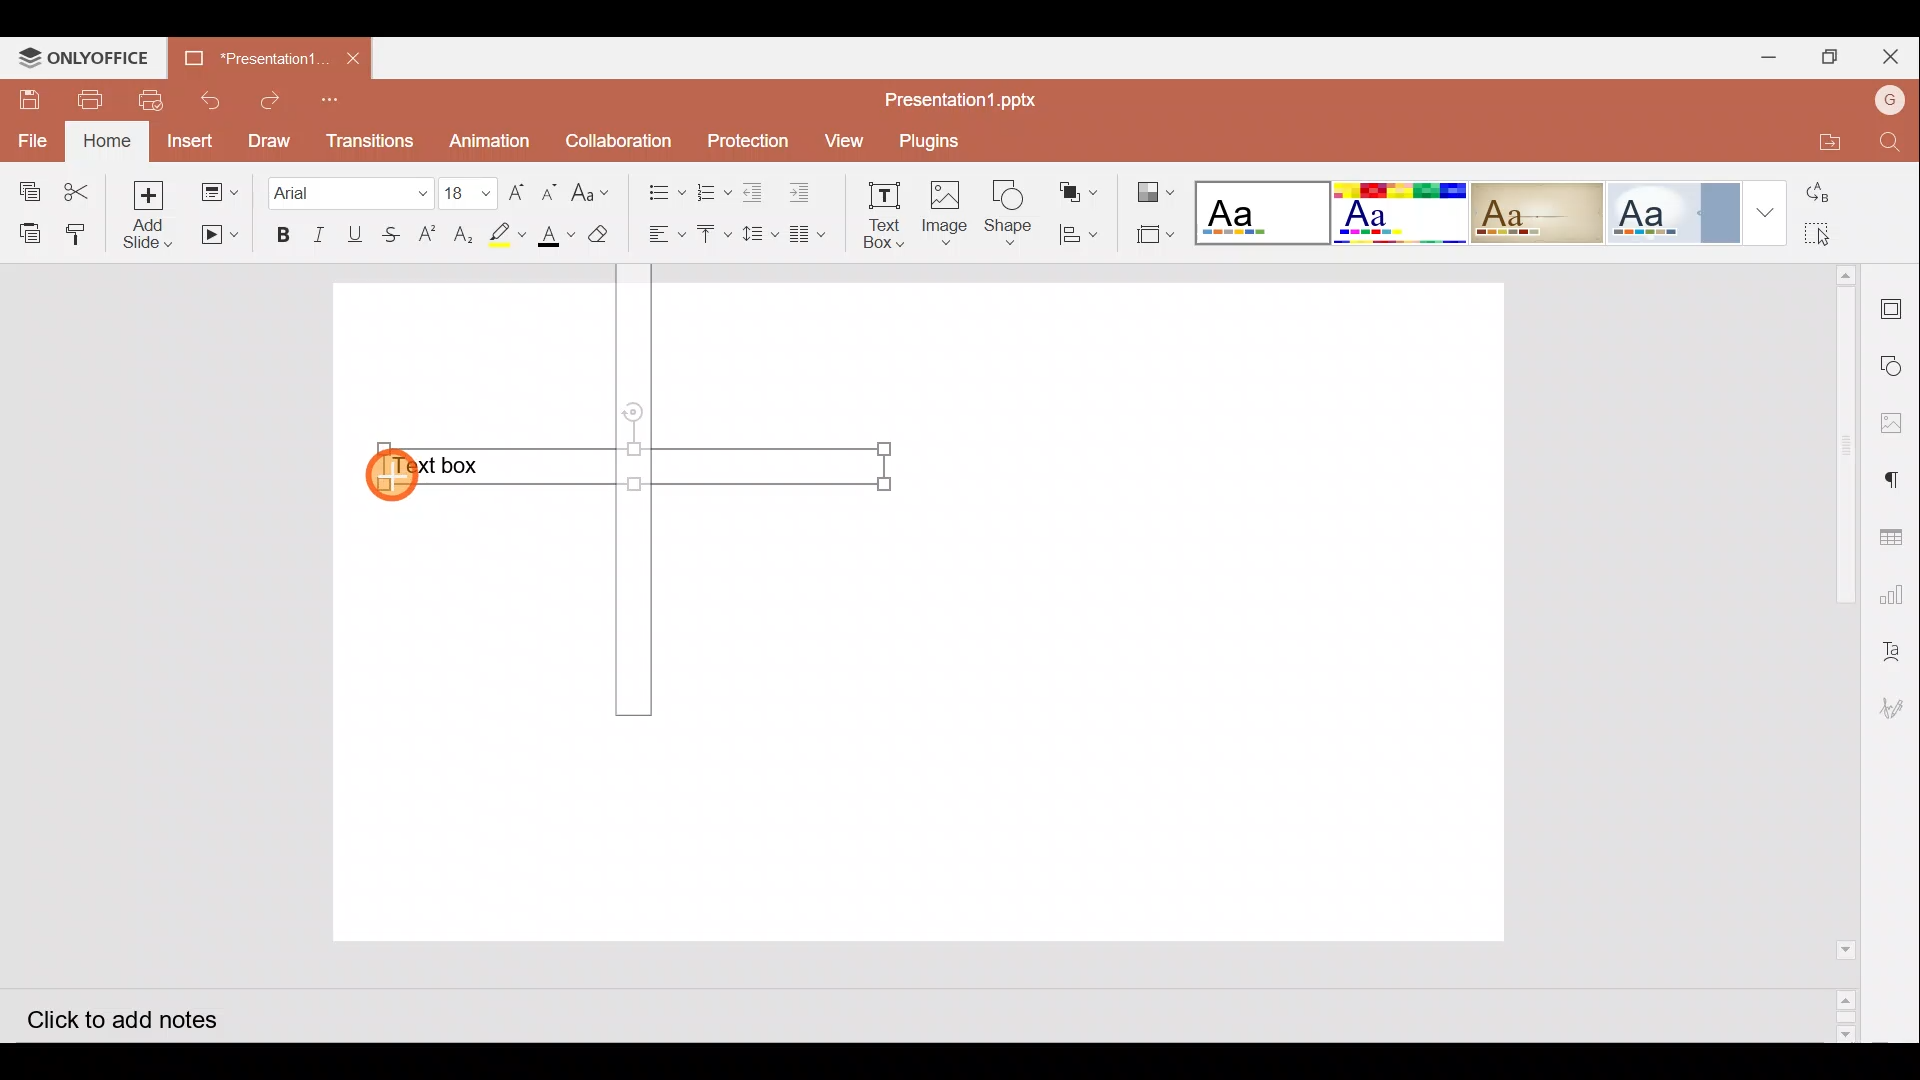 The height and width of the screenshot is (1080, 1920). Describe the element at coordinates (756, 191) in the screenshot. I see `Decrease indent` at that location.